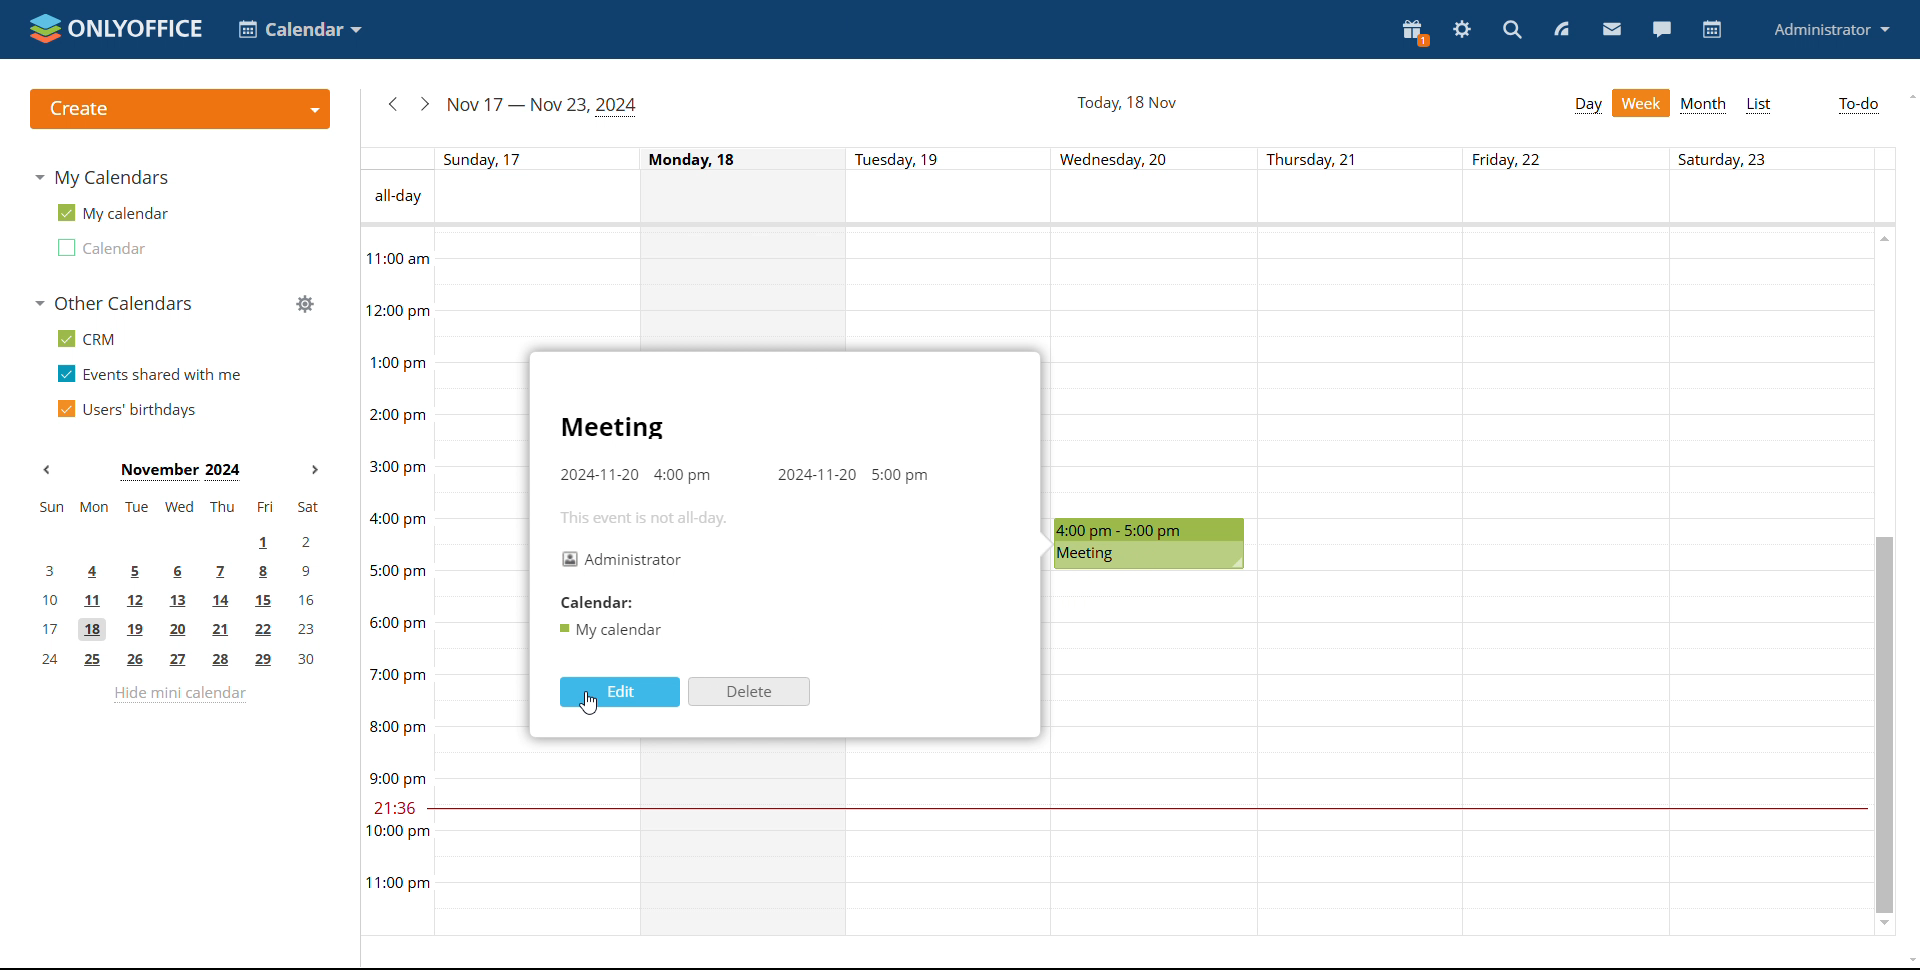 This screenshot has width=1920, height=970. I want to click on manage, so click(303, 303).